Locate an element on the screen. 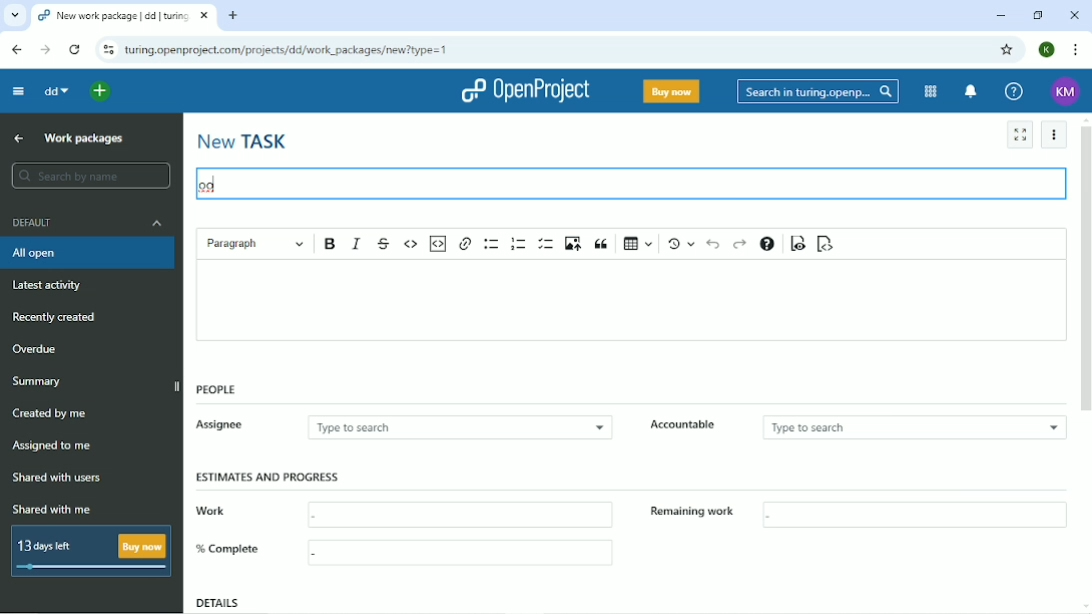  Shared with me is located at coordinates (51, 509).